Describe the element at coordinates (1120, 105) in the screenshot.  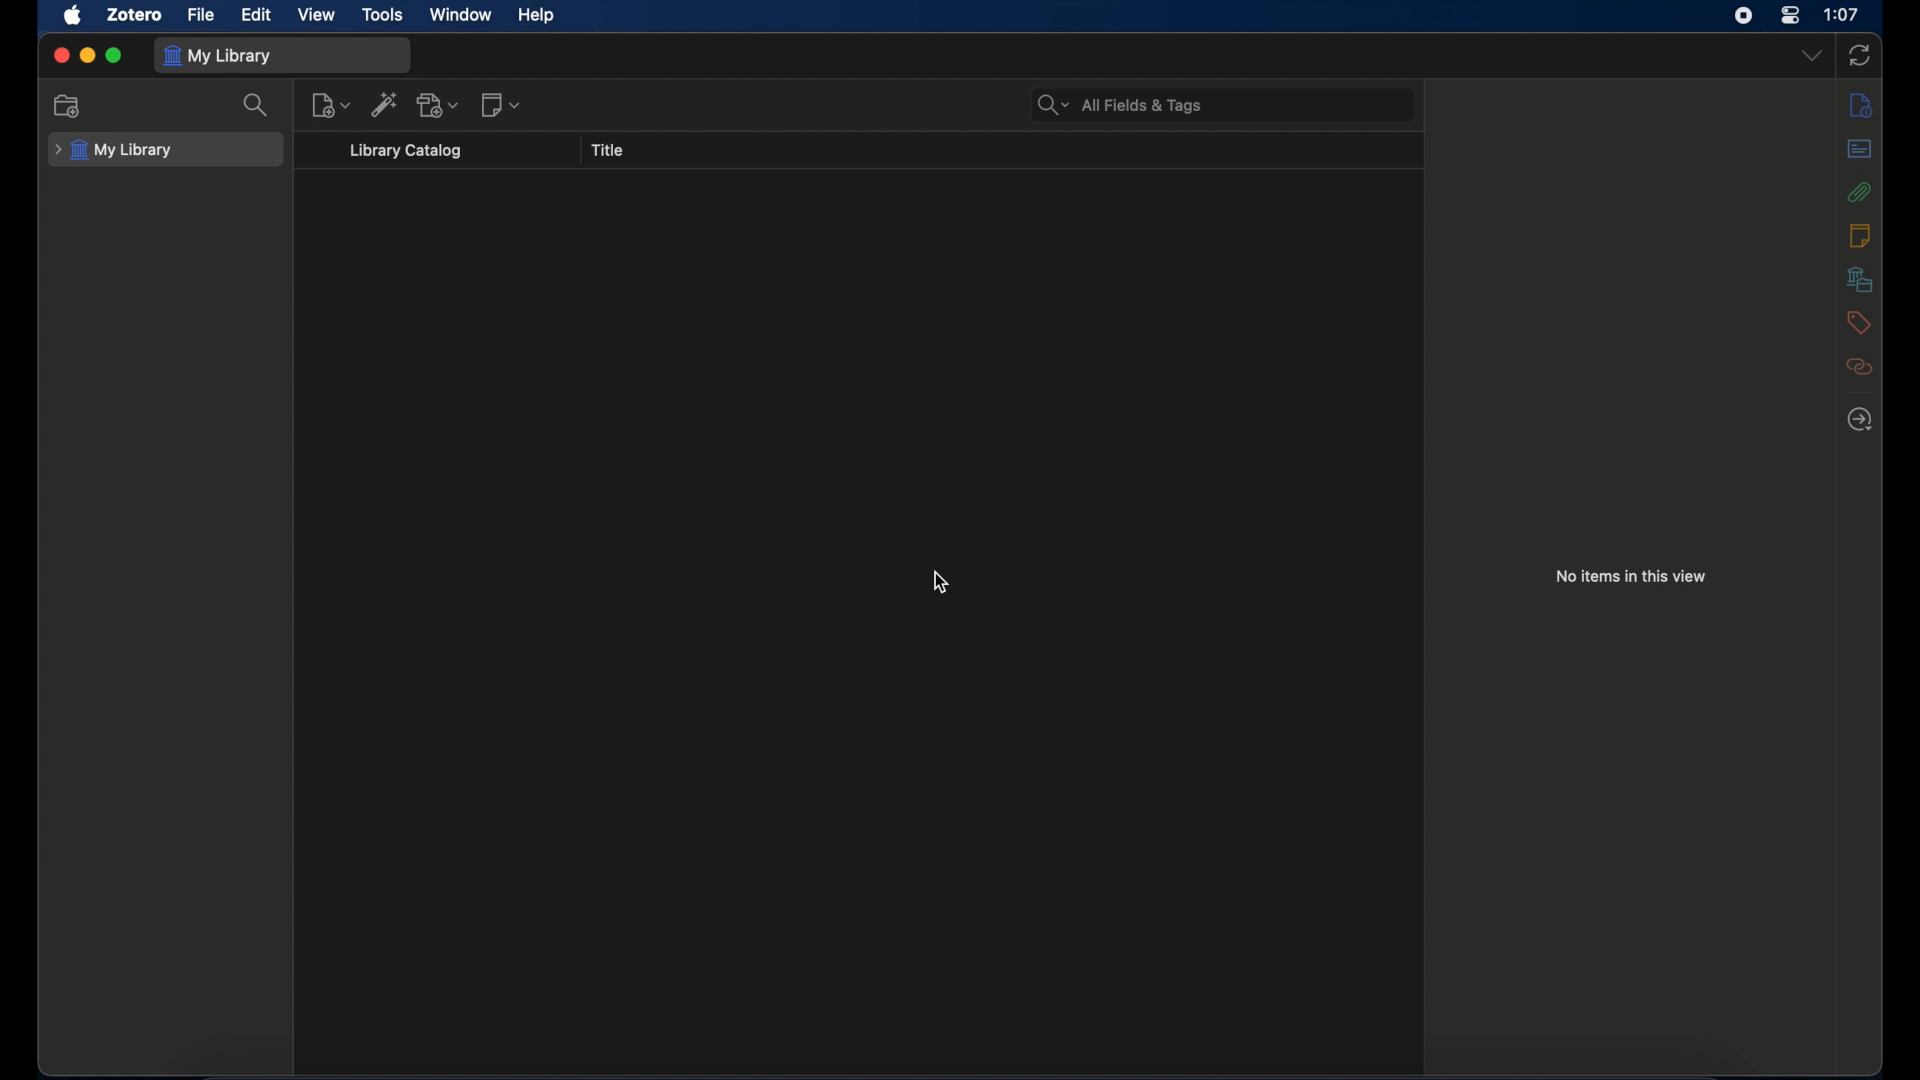
I see `search bar` at that location.